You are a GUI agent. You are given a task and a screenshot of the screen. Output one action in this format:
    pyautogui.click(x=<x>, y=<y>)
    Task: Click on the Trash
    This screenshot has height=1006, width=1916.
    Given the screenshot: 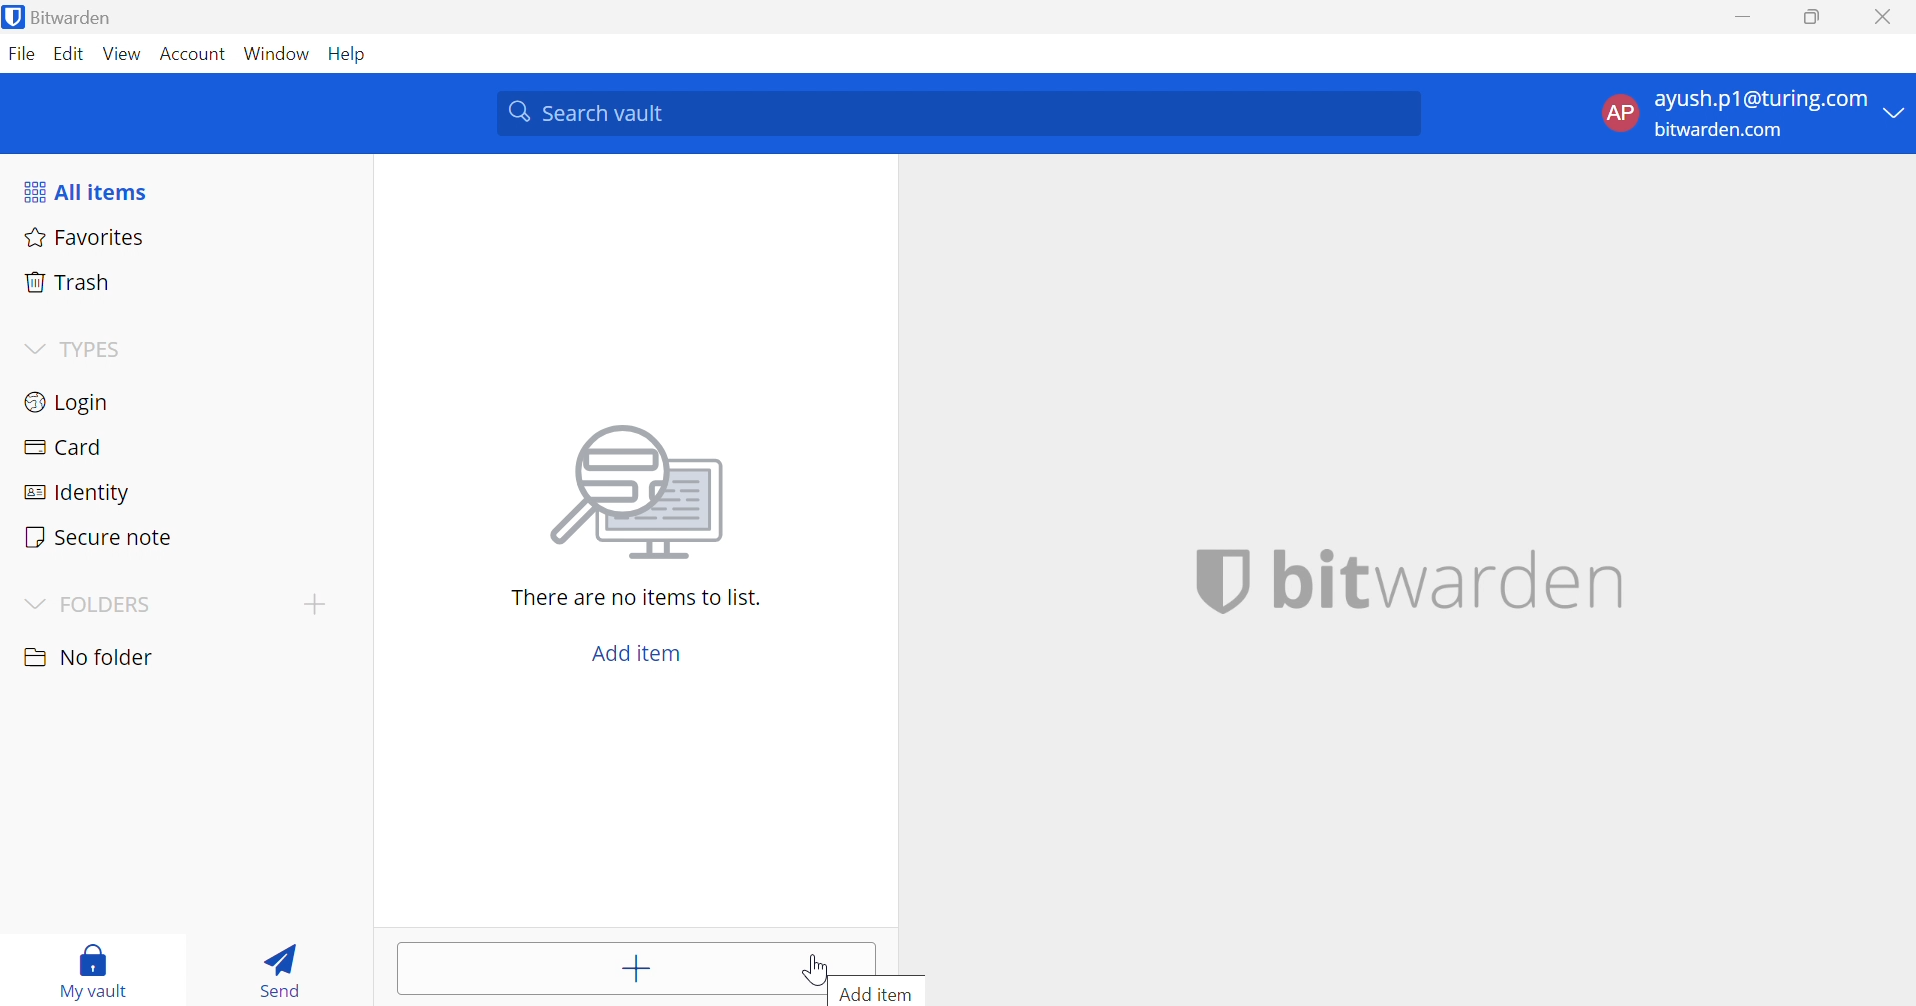 What is the action you would take?
    pyautogui.click(x=68, y=283)
    